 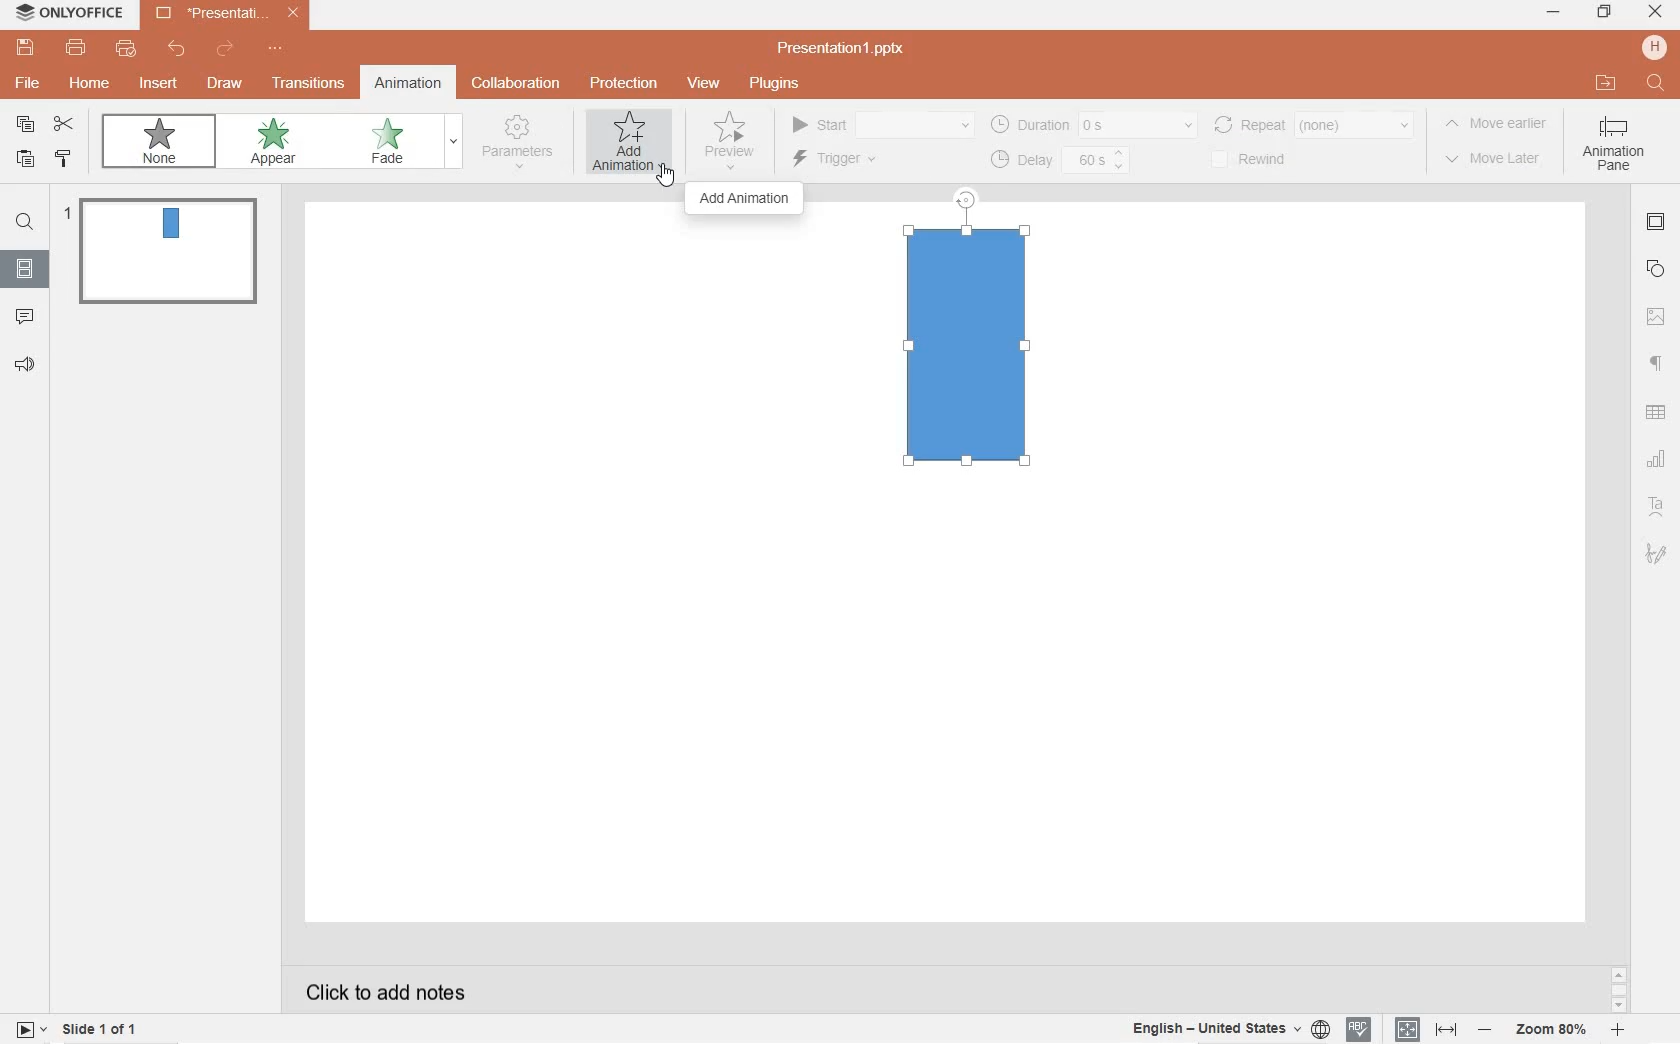 I want to click on home, so click(x=89, y=83).